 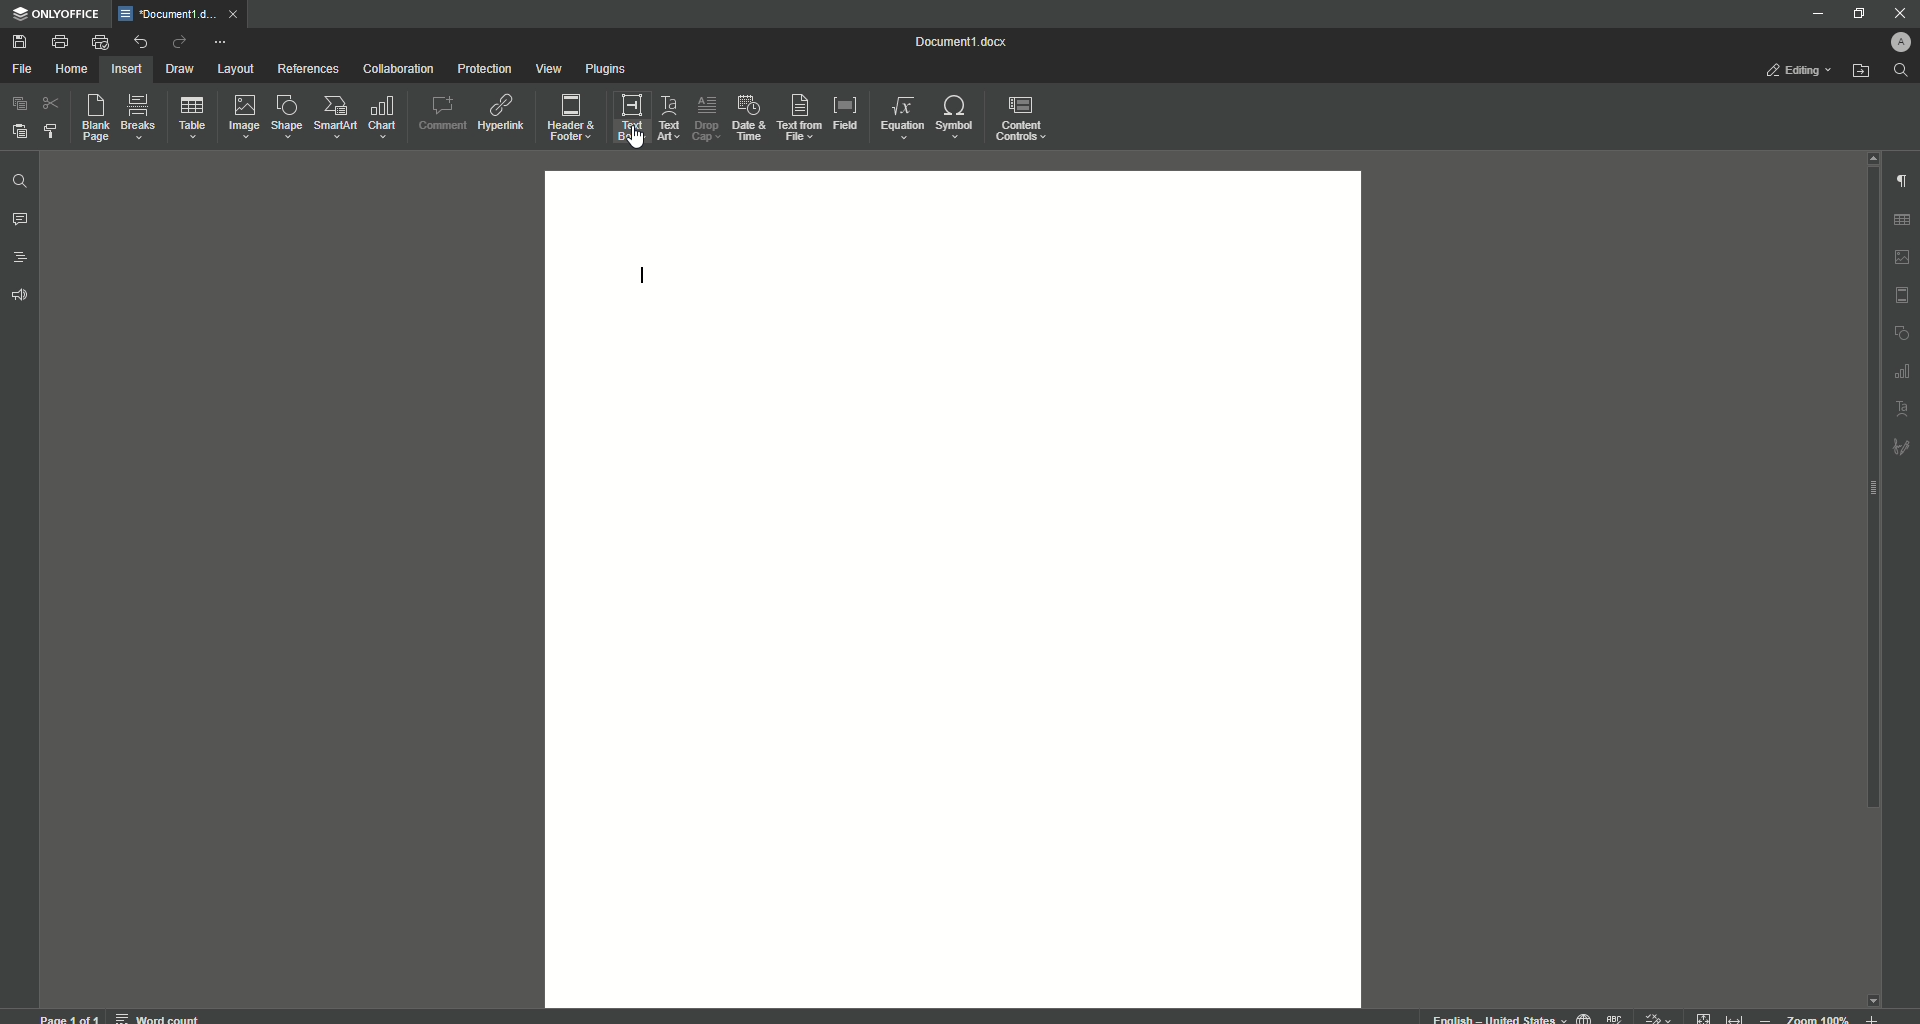 I want to click on Shape, so click(x=284, y=116).